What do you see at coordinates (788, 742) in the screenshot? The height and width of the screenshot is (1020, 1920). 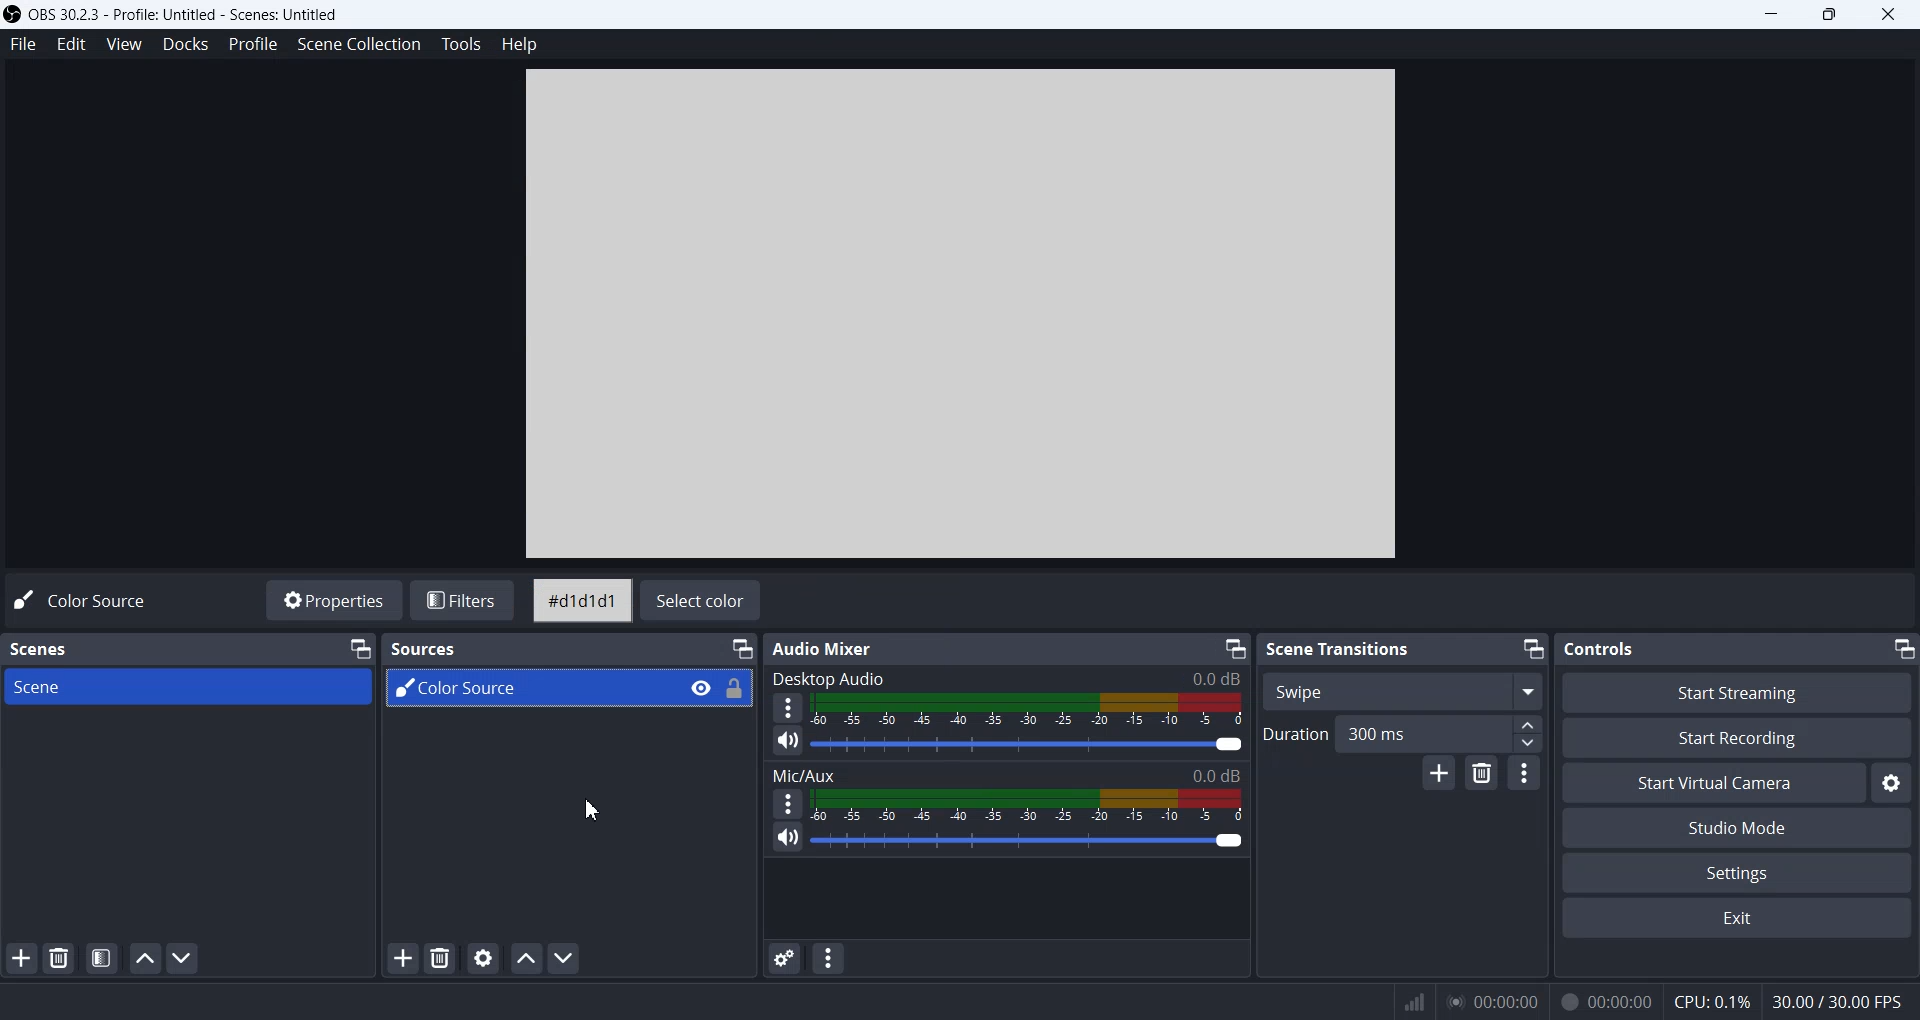 I see `Mute/ Unmute` at bounding box center [788, 742].